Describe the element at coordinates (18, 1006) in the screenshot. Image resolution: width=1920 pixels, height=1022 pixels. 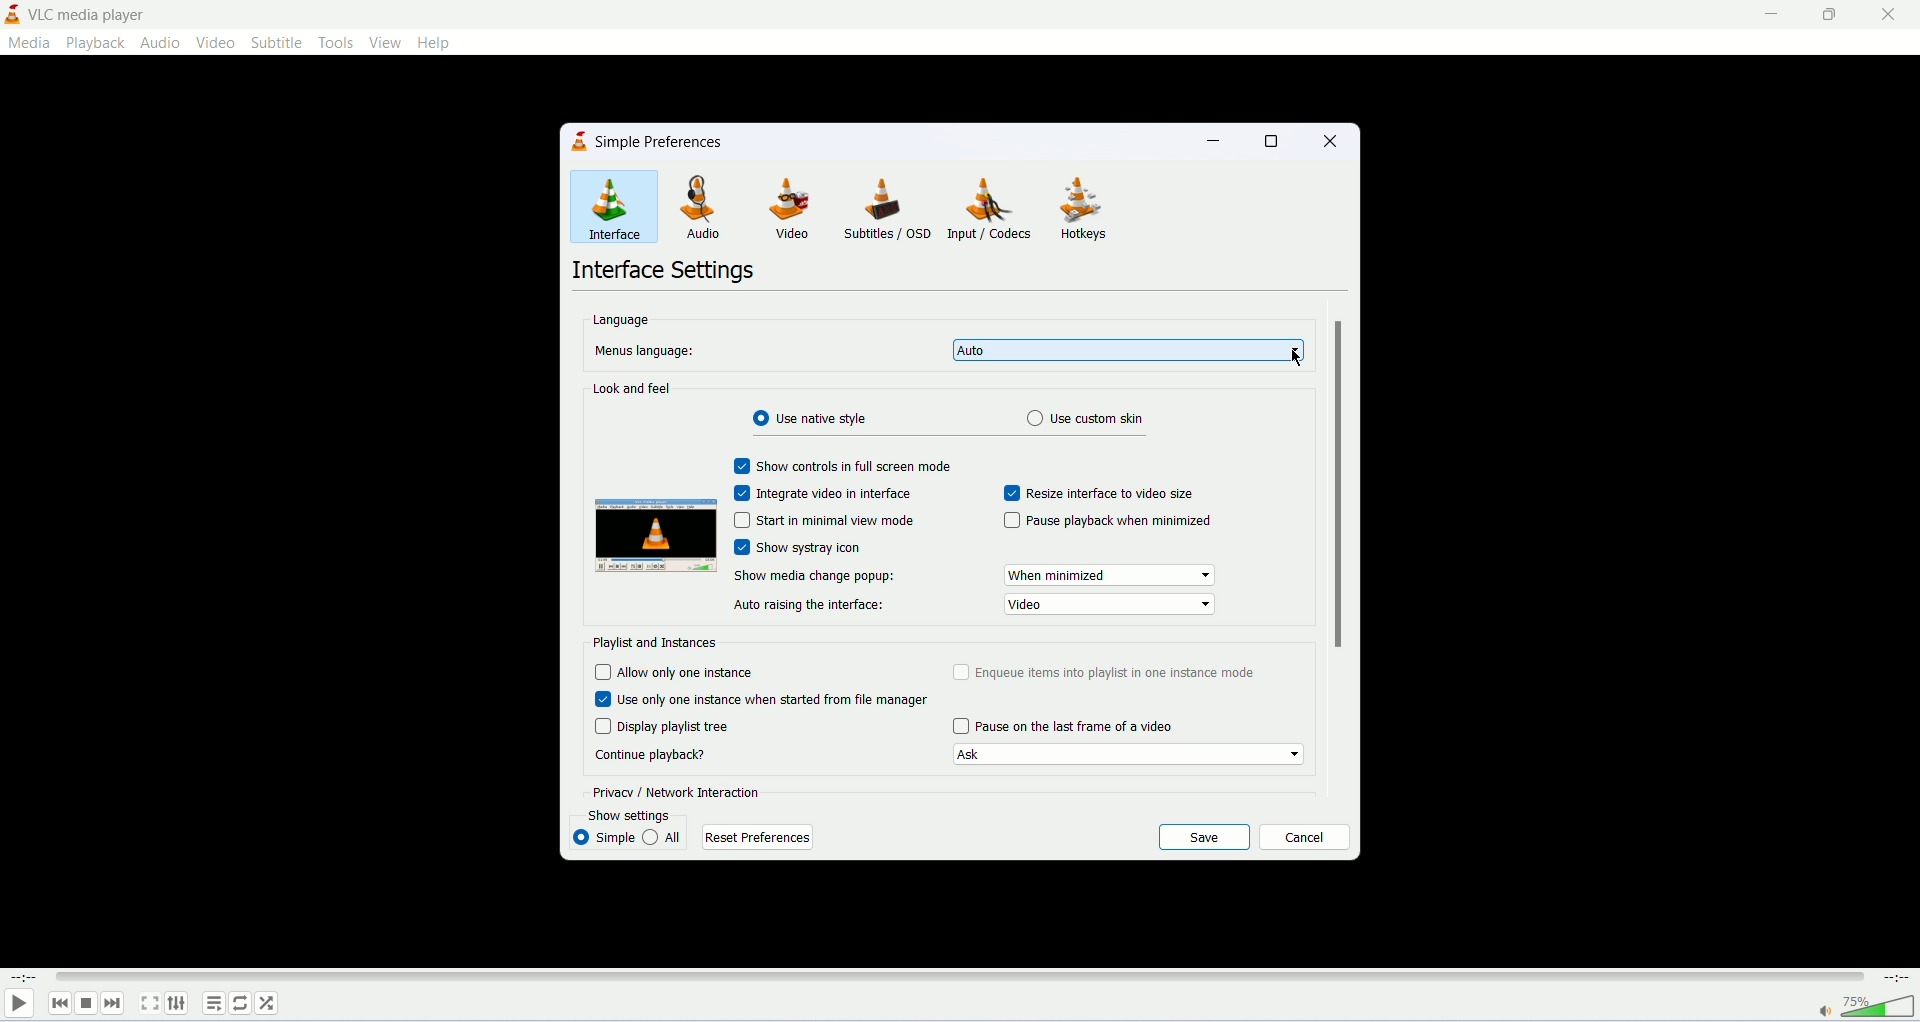
I see `play` at that location.